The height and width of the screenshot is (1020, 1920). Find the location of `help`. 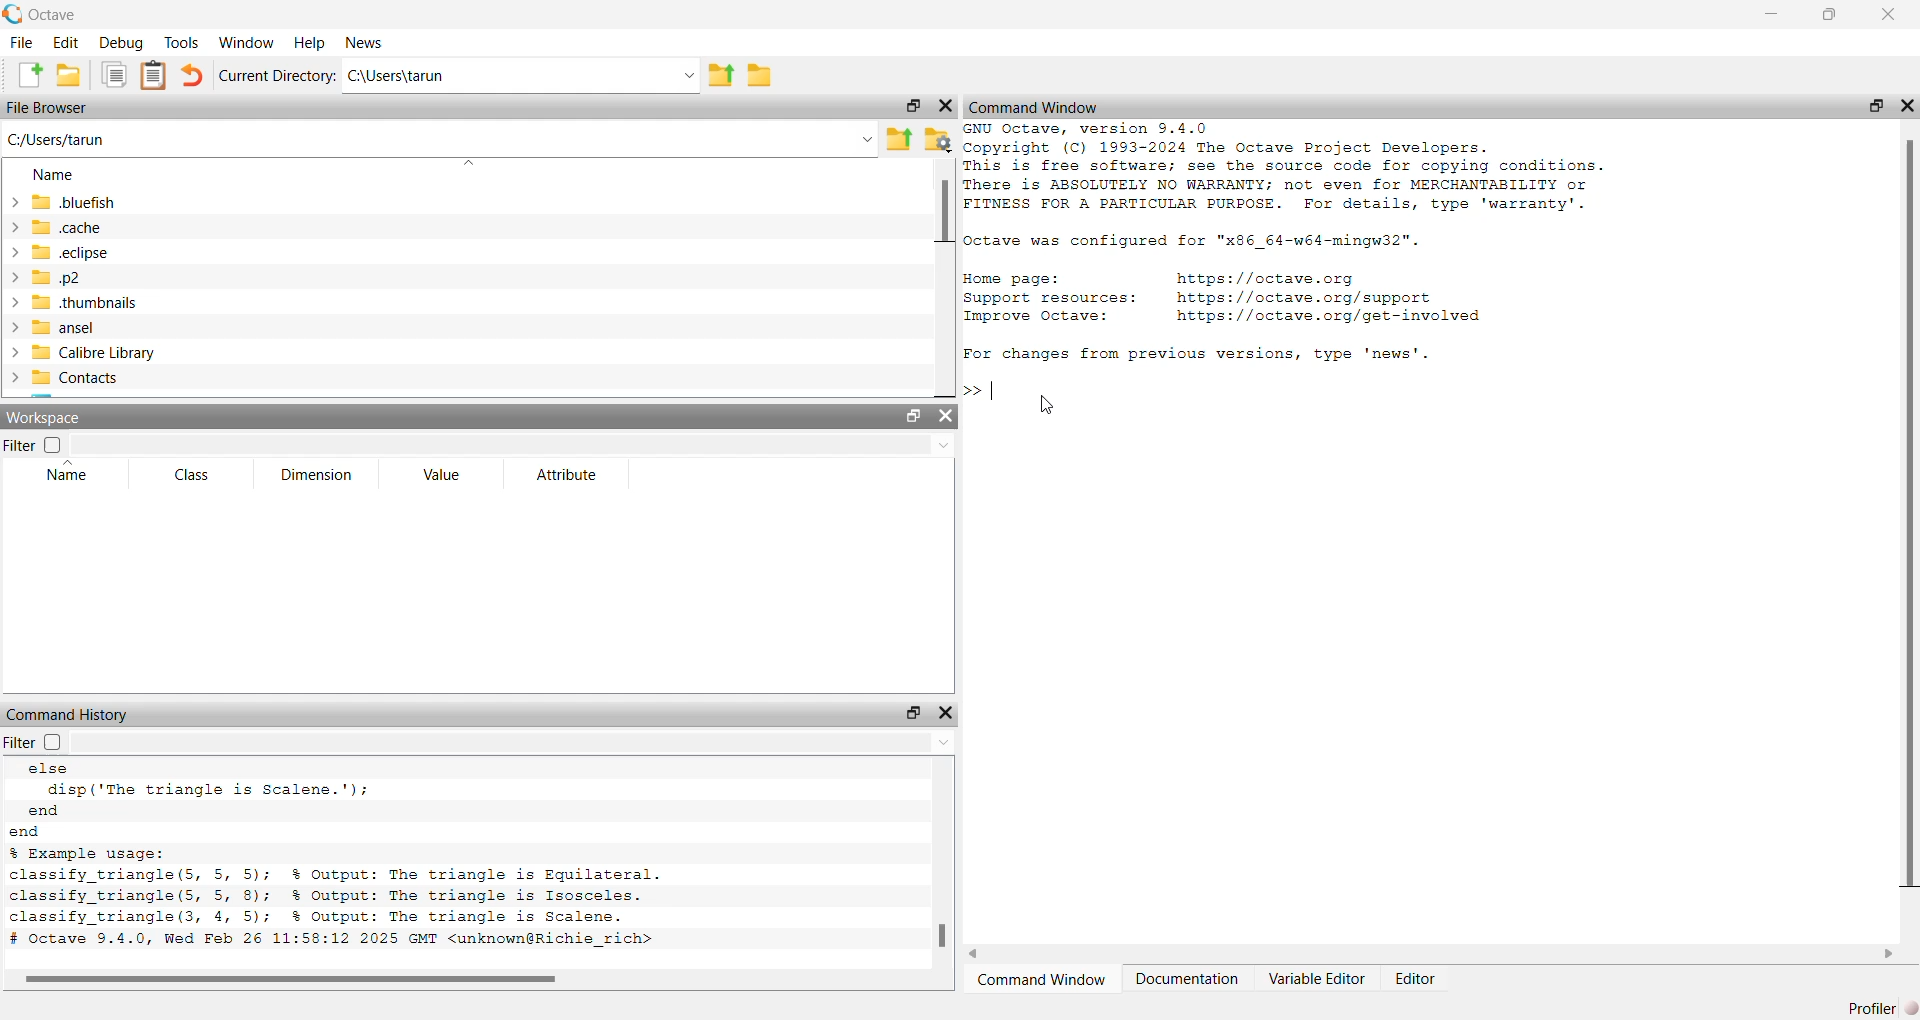

help is located at coordinates (310, 42).